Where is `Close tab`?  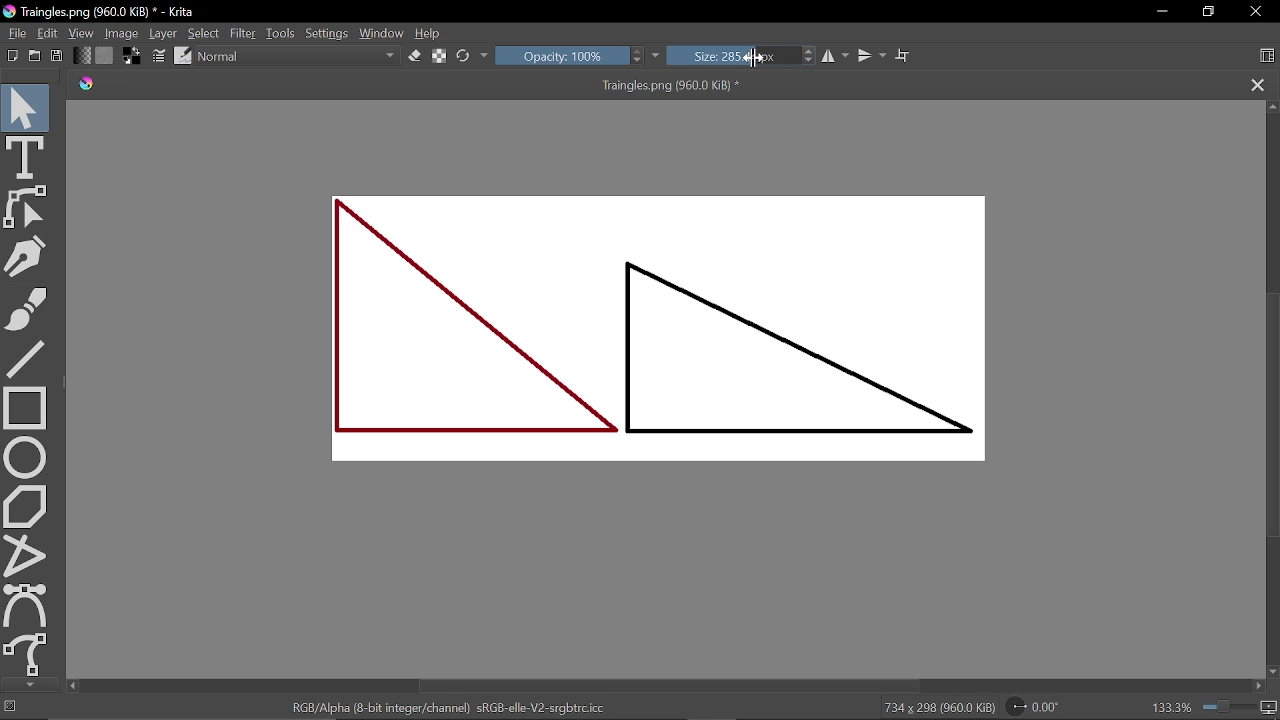 Close tab is located at coordinates (1256, 85).